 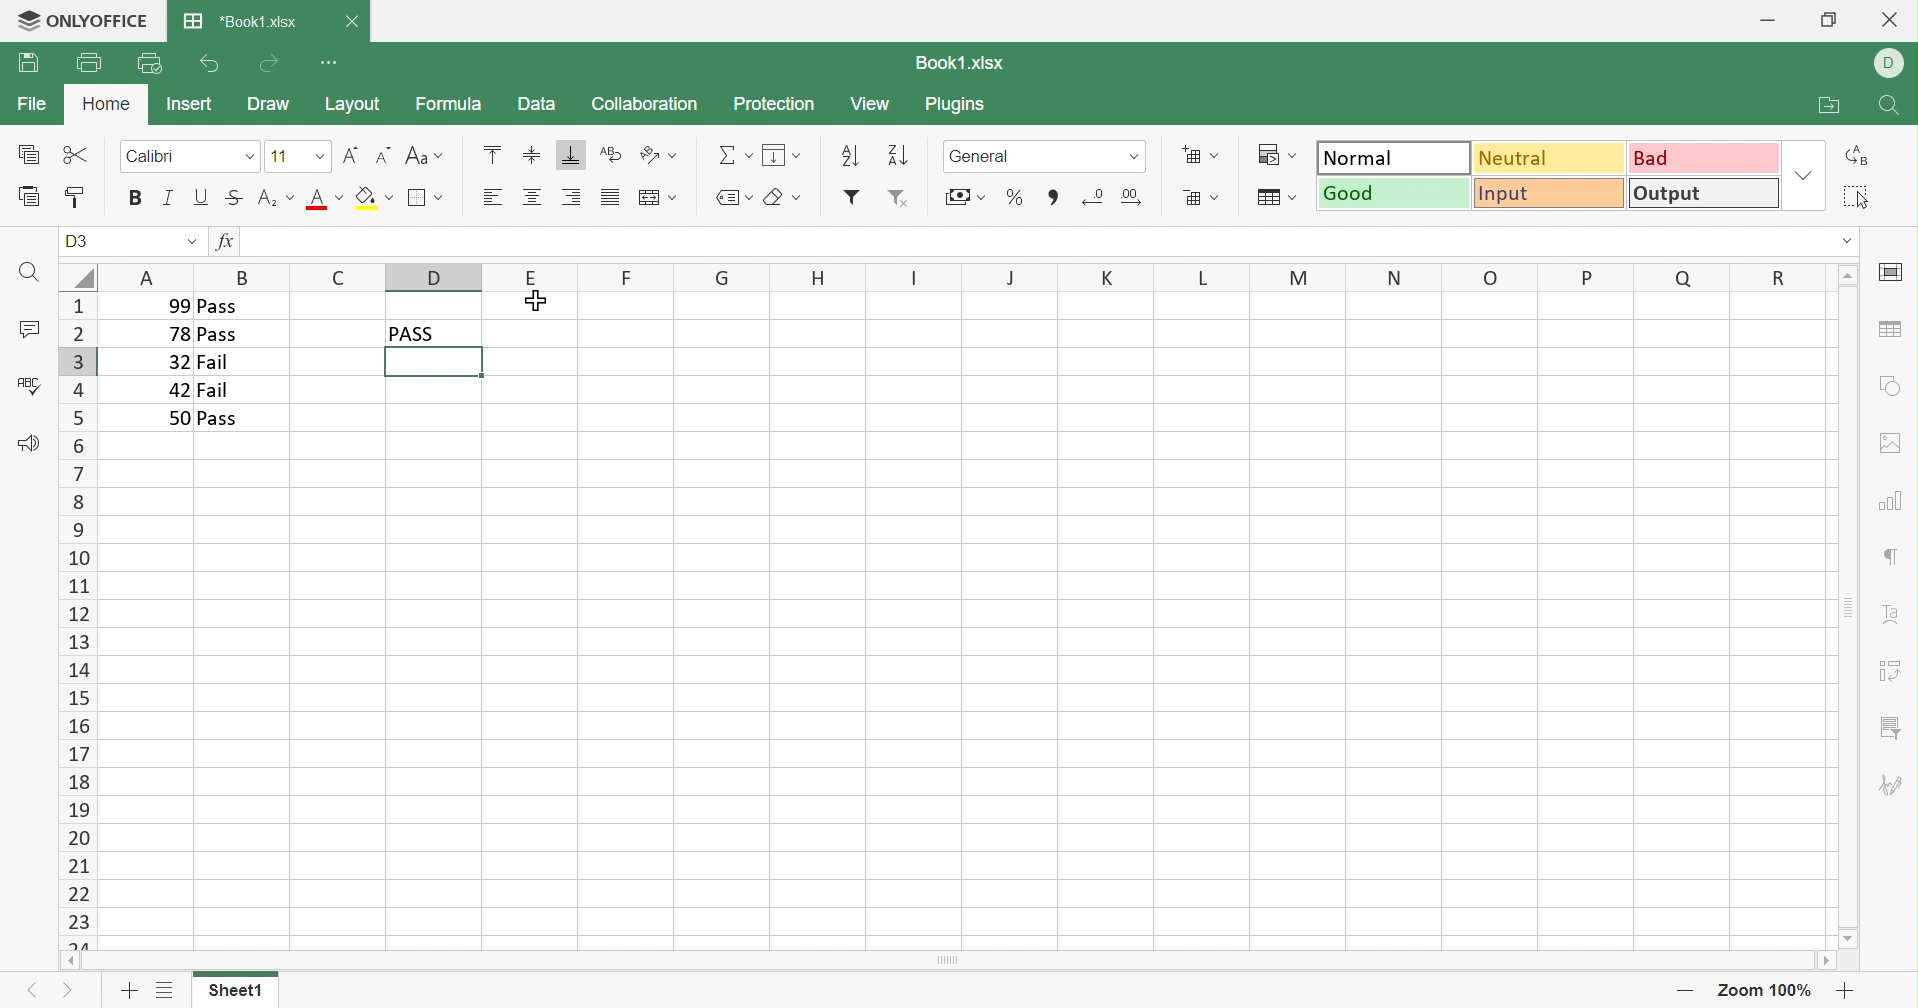 I want to click on Find, so click(x=1886, y=108).